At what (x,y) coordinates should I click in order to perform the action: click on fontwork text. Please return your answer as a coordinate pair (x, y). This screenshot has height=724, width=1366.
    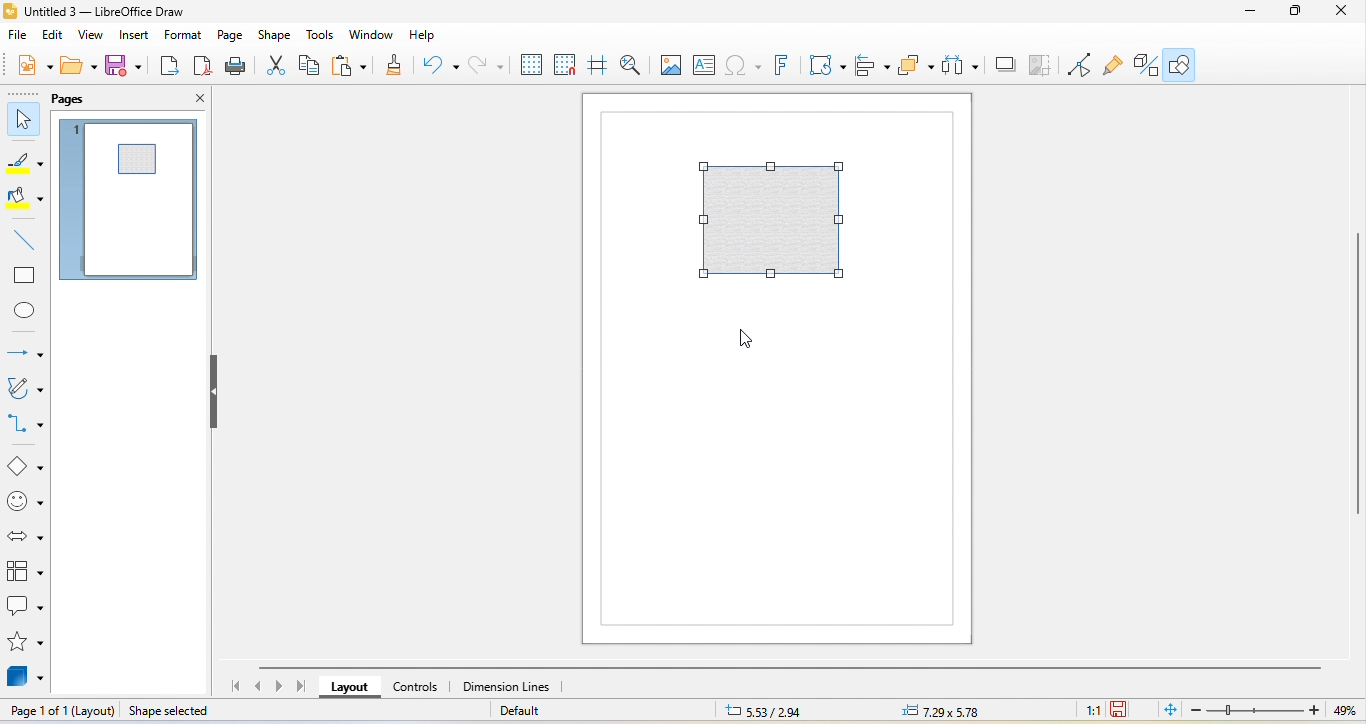
    Looking at the image, I should click on (785, 66).